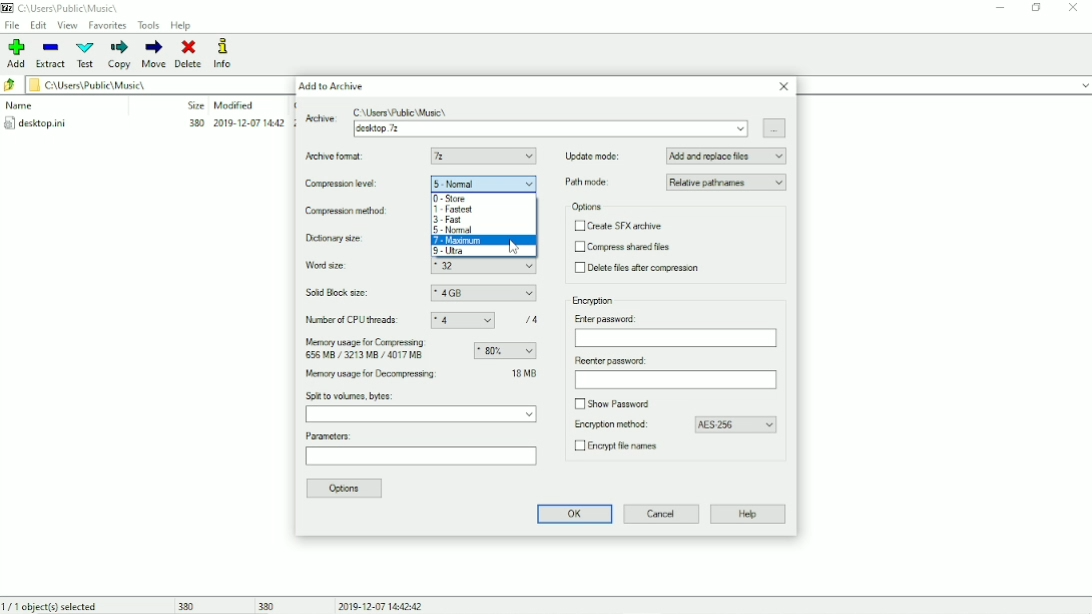  What do you see at coordinates (524, 372) in the screenshot?
I see `34 MB` at bounding box center [524, 372].